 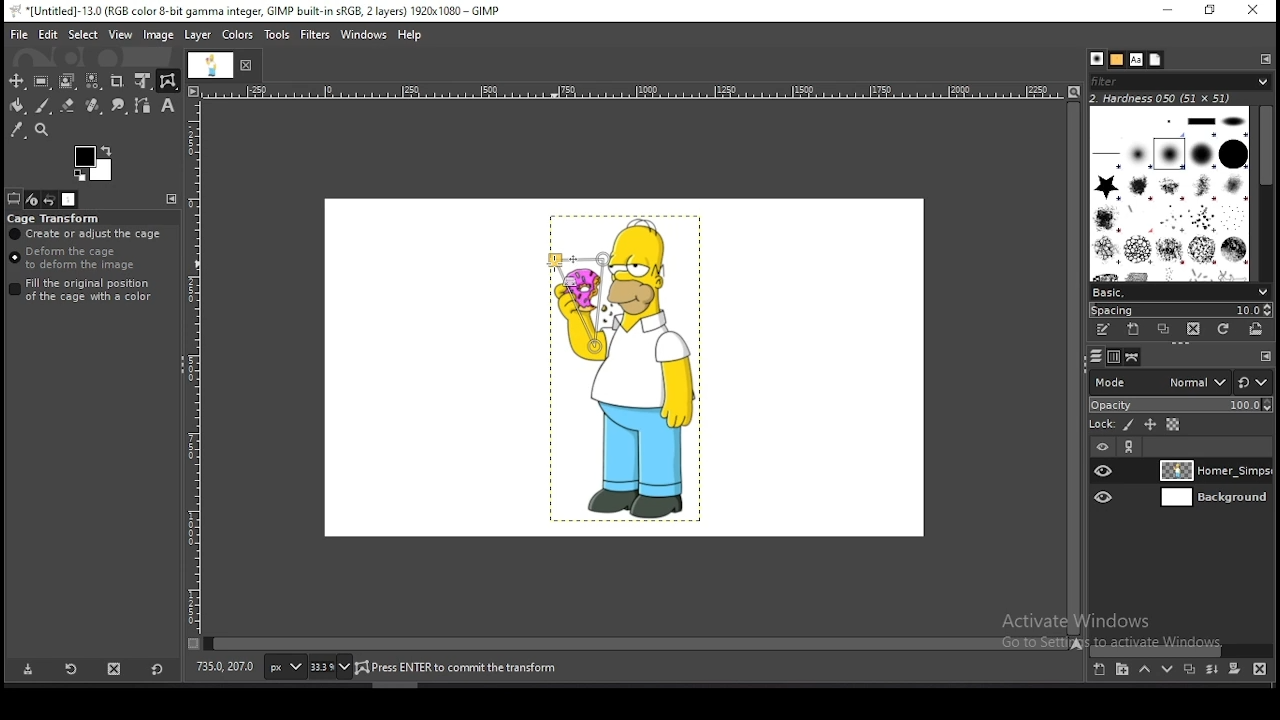 What do you see at coordinates (67, 81) in the screenshot?
I see `foreground select tool` at bounding box center [67, 81].